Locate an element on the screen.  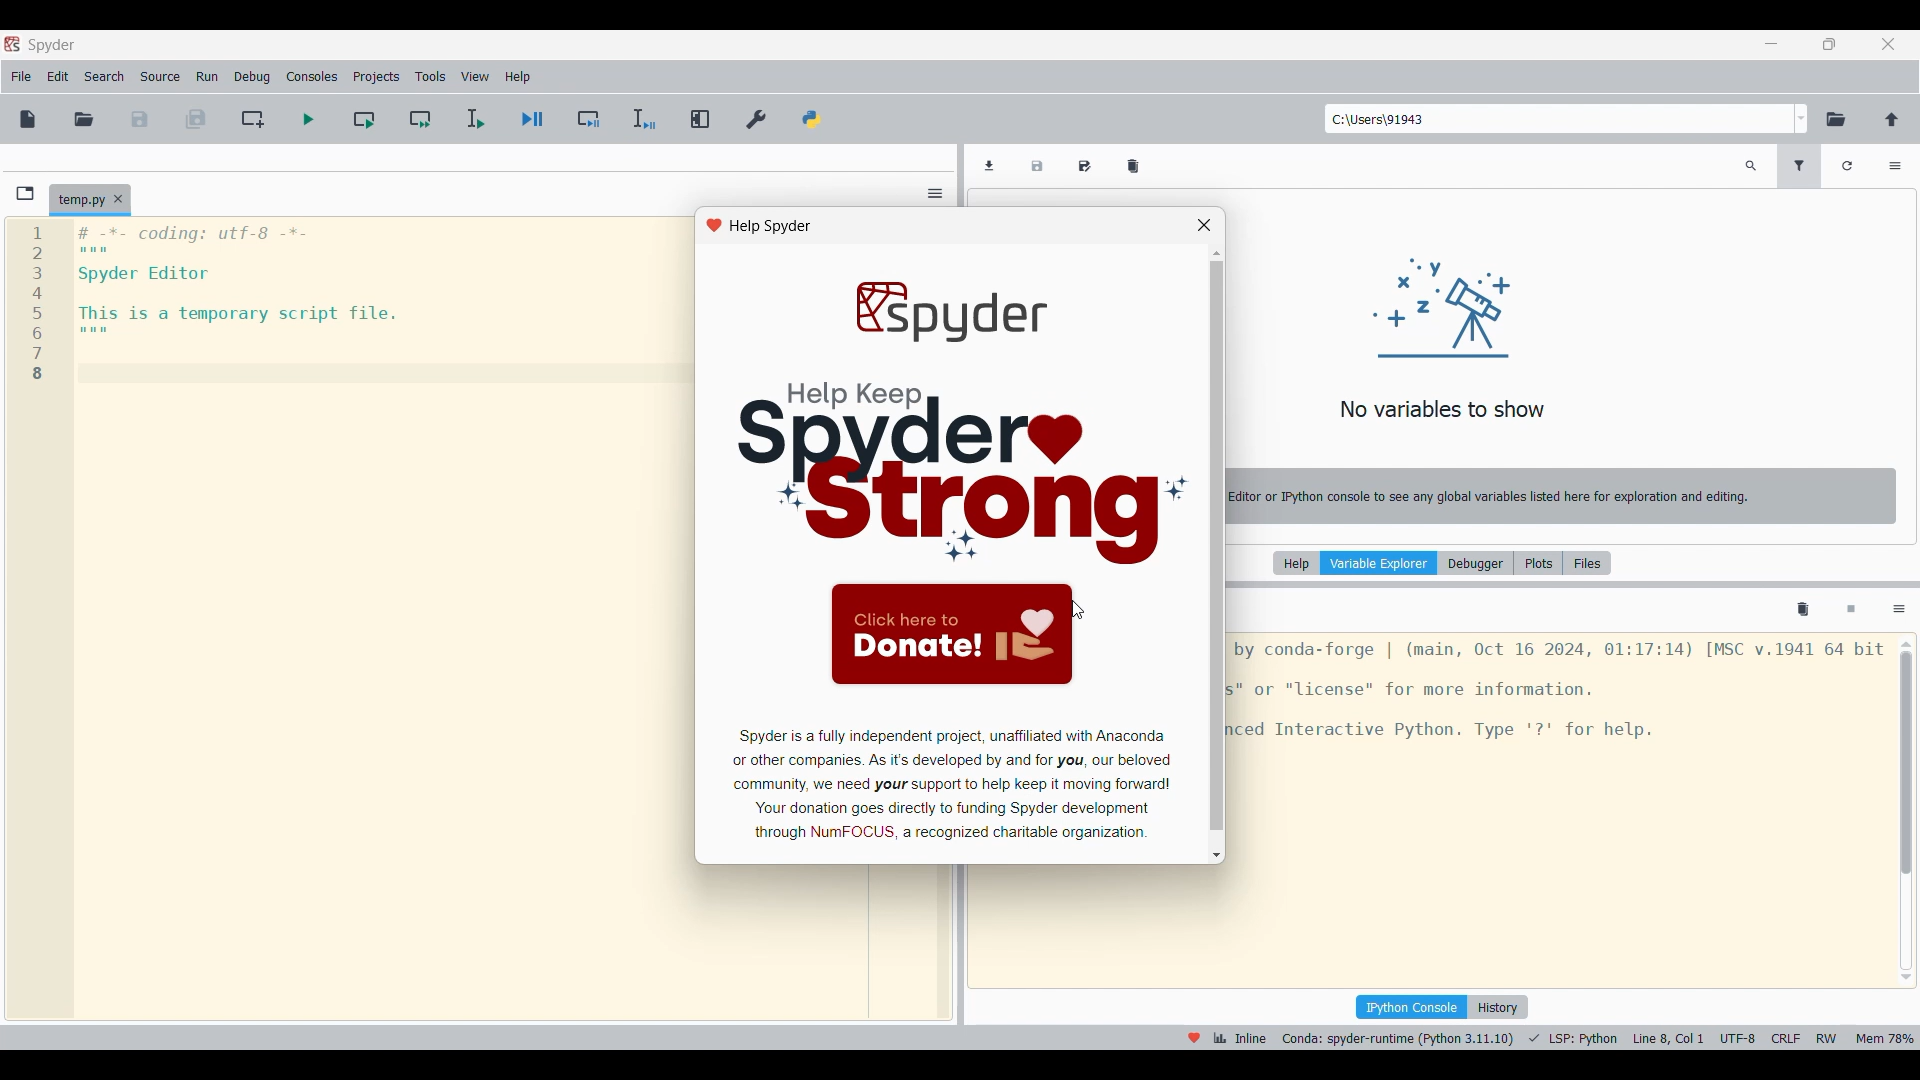
Save file is located at coordinates (141, 119).